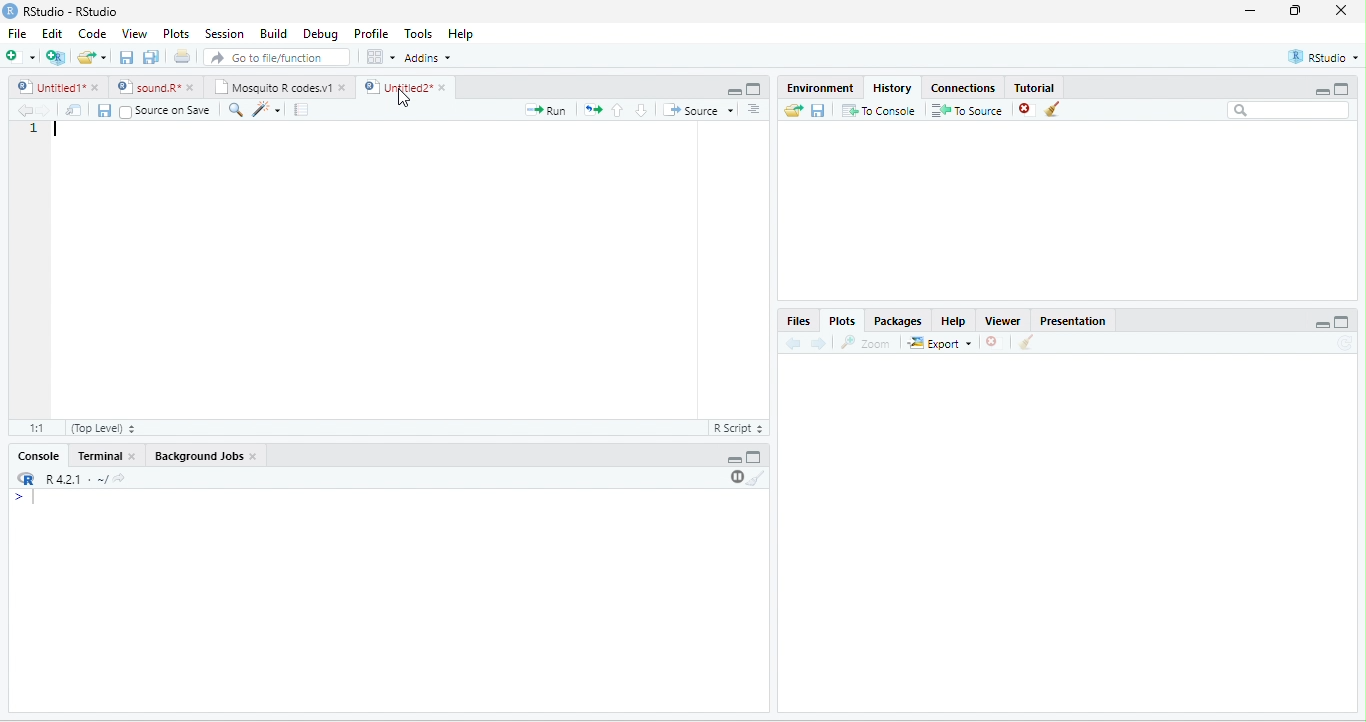  Describe the element at coordinates (445, 87) in the screenshot. I see `close` at that location.